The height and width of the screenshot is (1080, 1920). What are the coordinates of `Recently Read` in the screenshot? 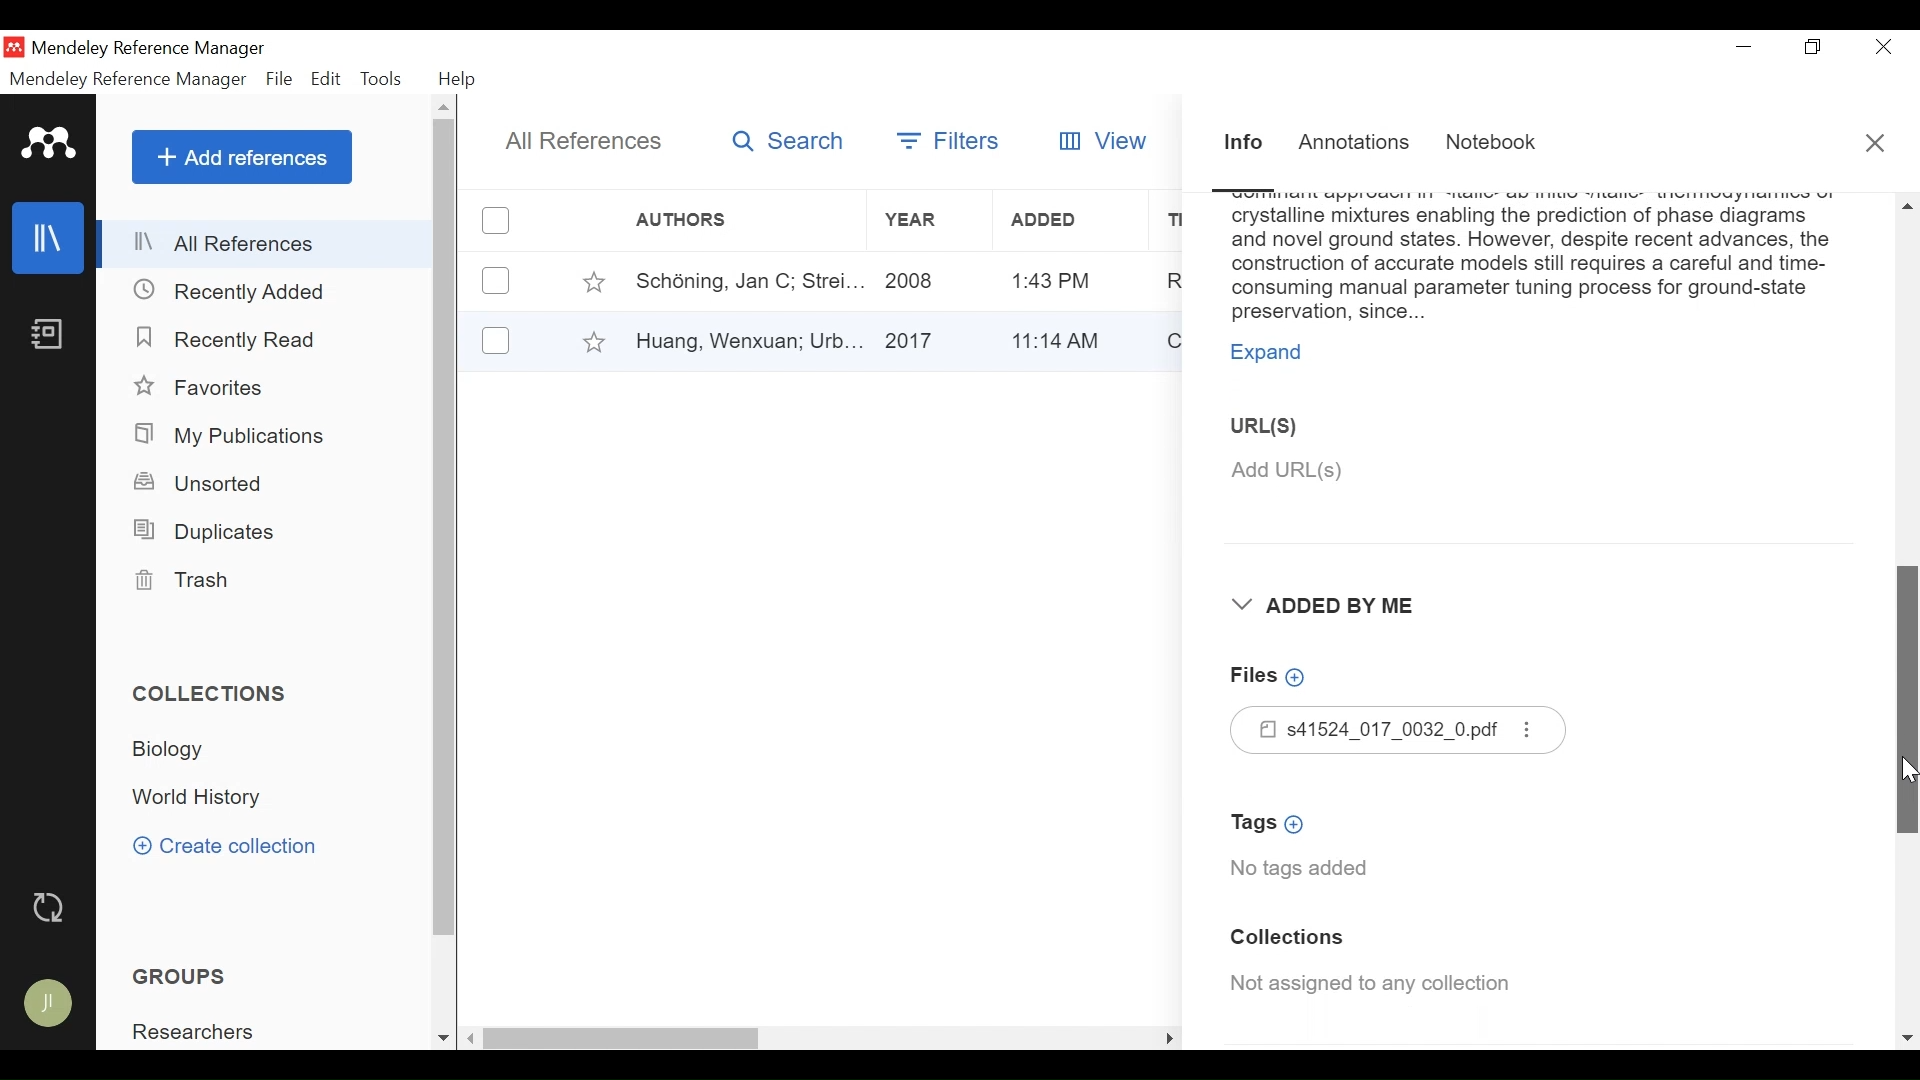 It's located at (237, 341).